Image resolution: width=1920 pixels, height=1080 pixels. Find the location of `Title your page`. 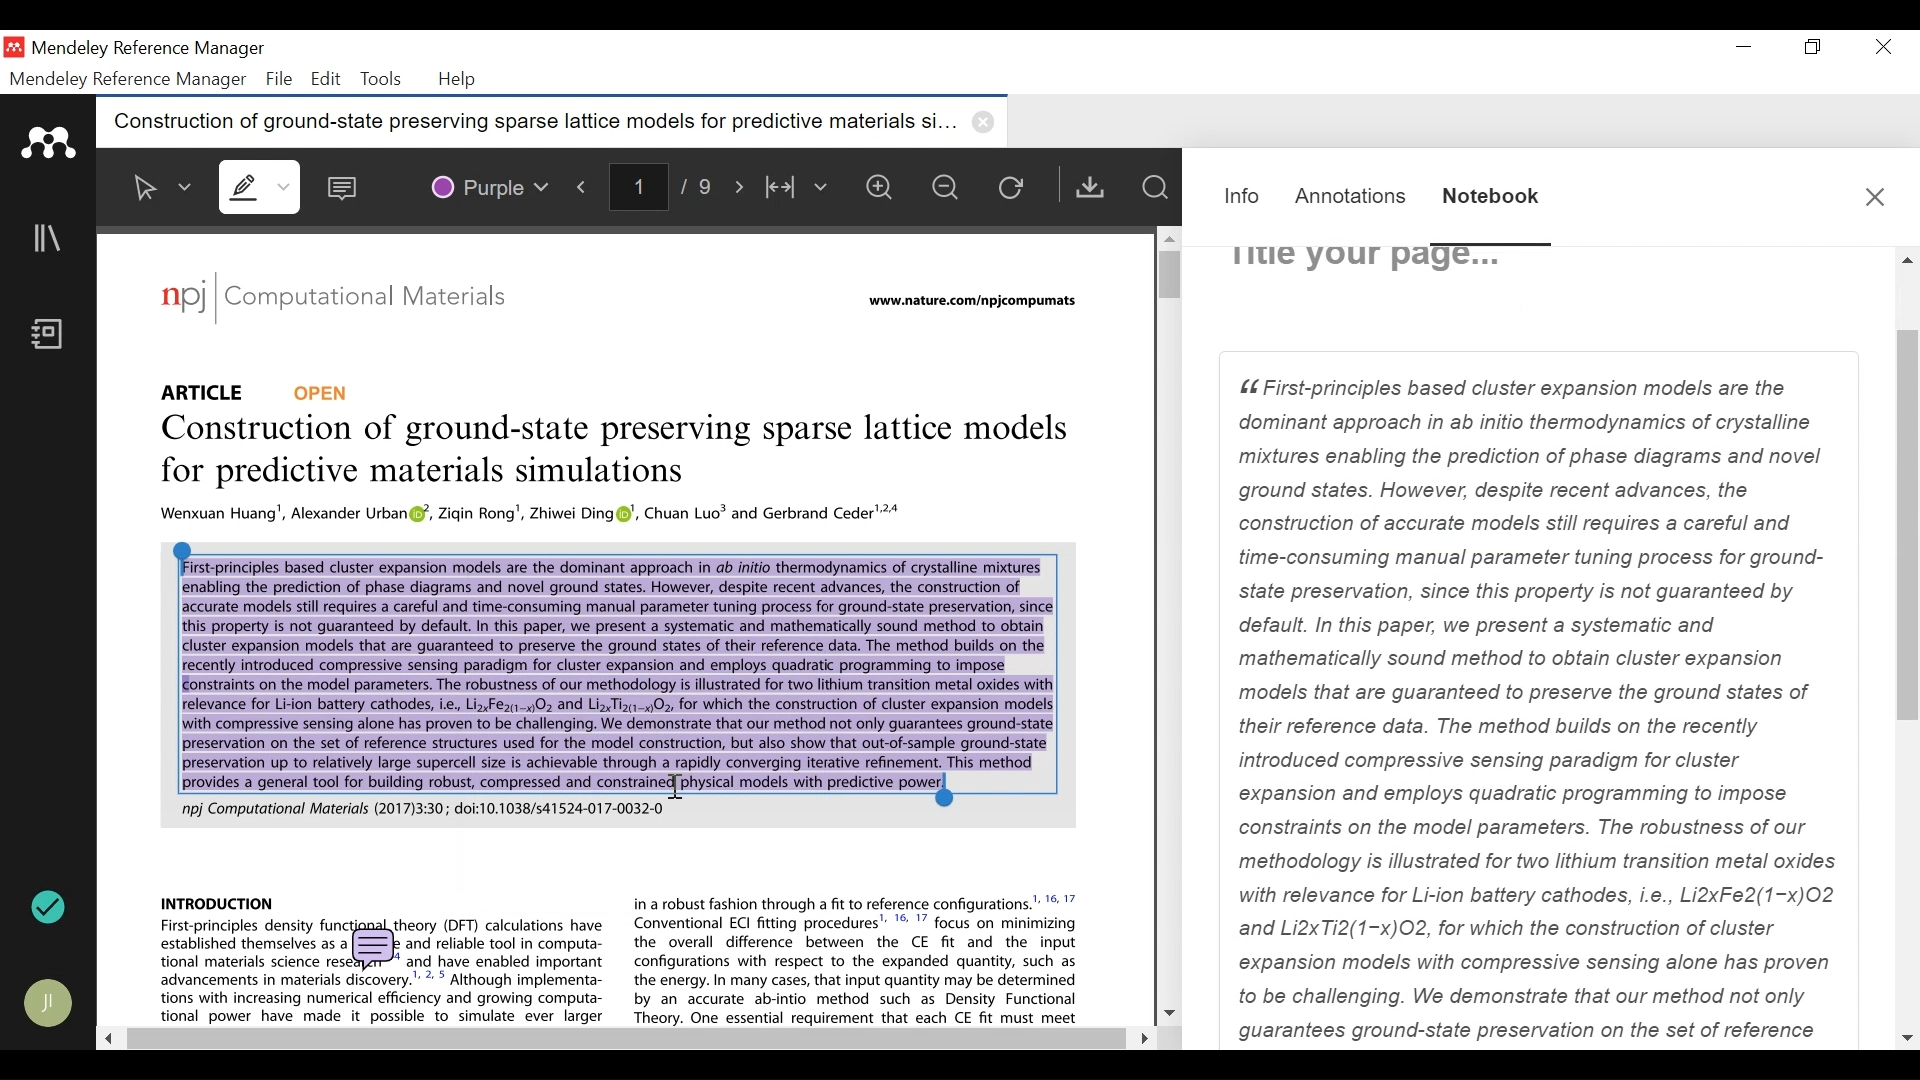

Title your page is located at coordinates (1366, 263).